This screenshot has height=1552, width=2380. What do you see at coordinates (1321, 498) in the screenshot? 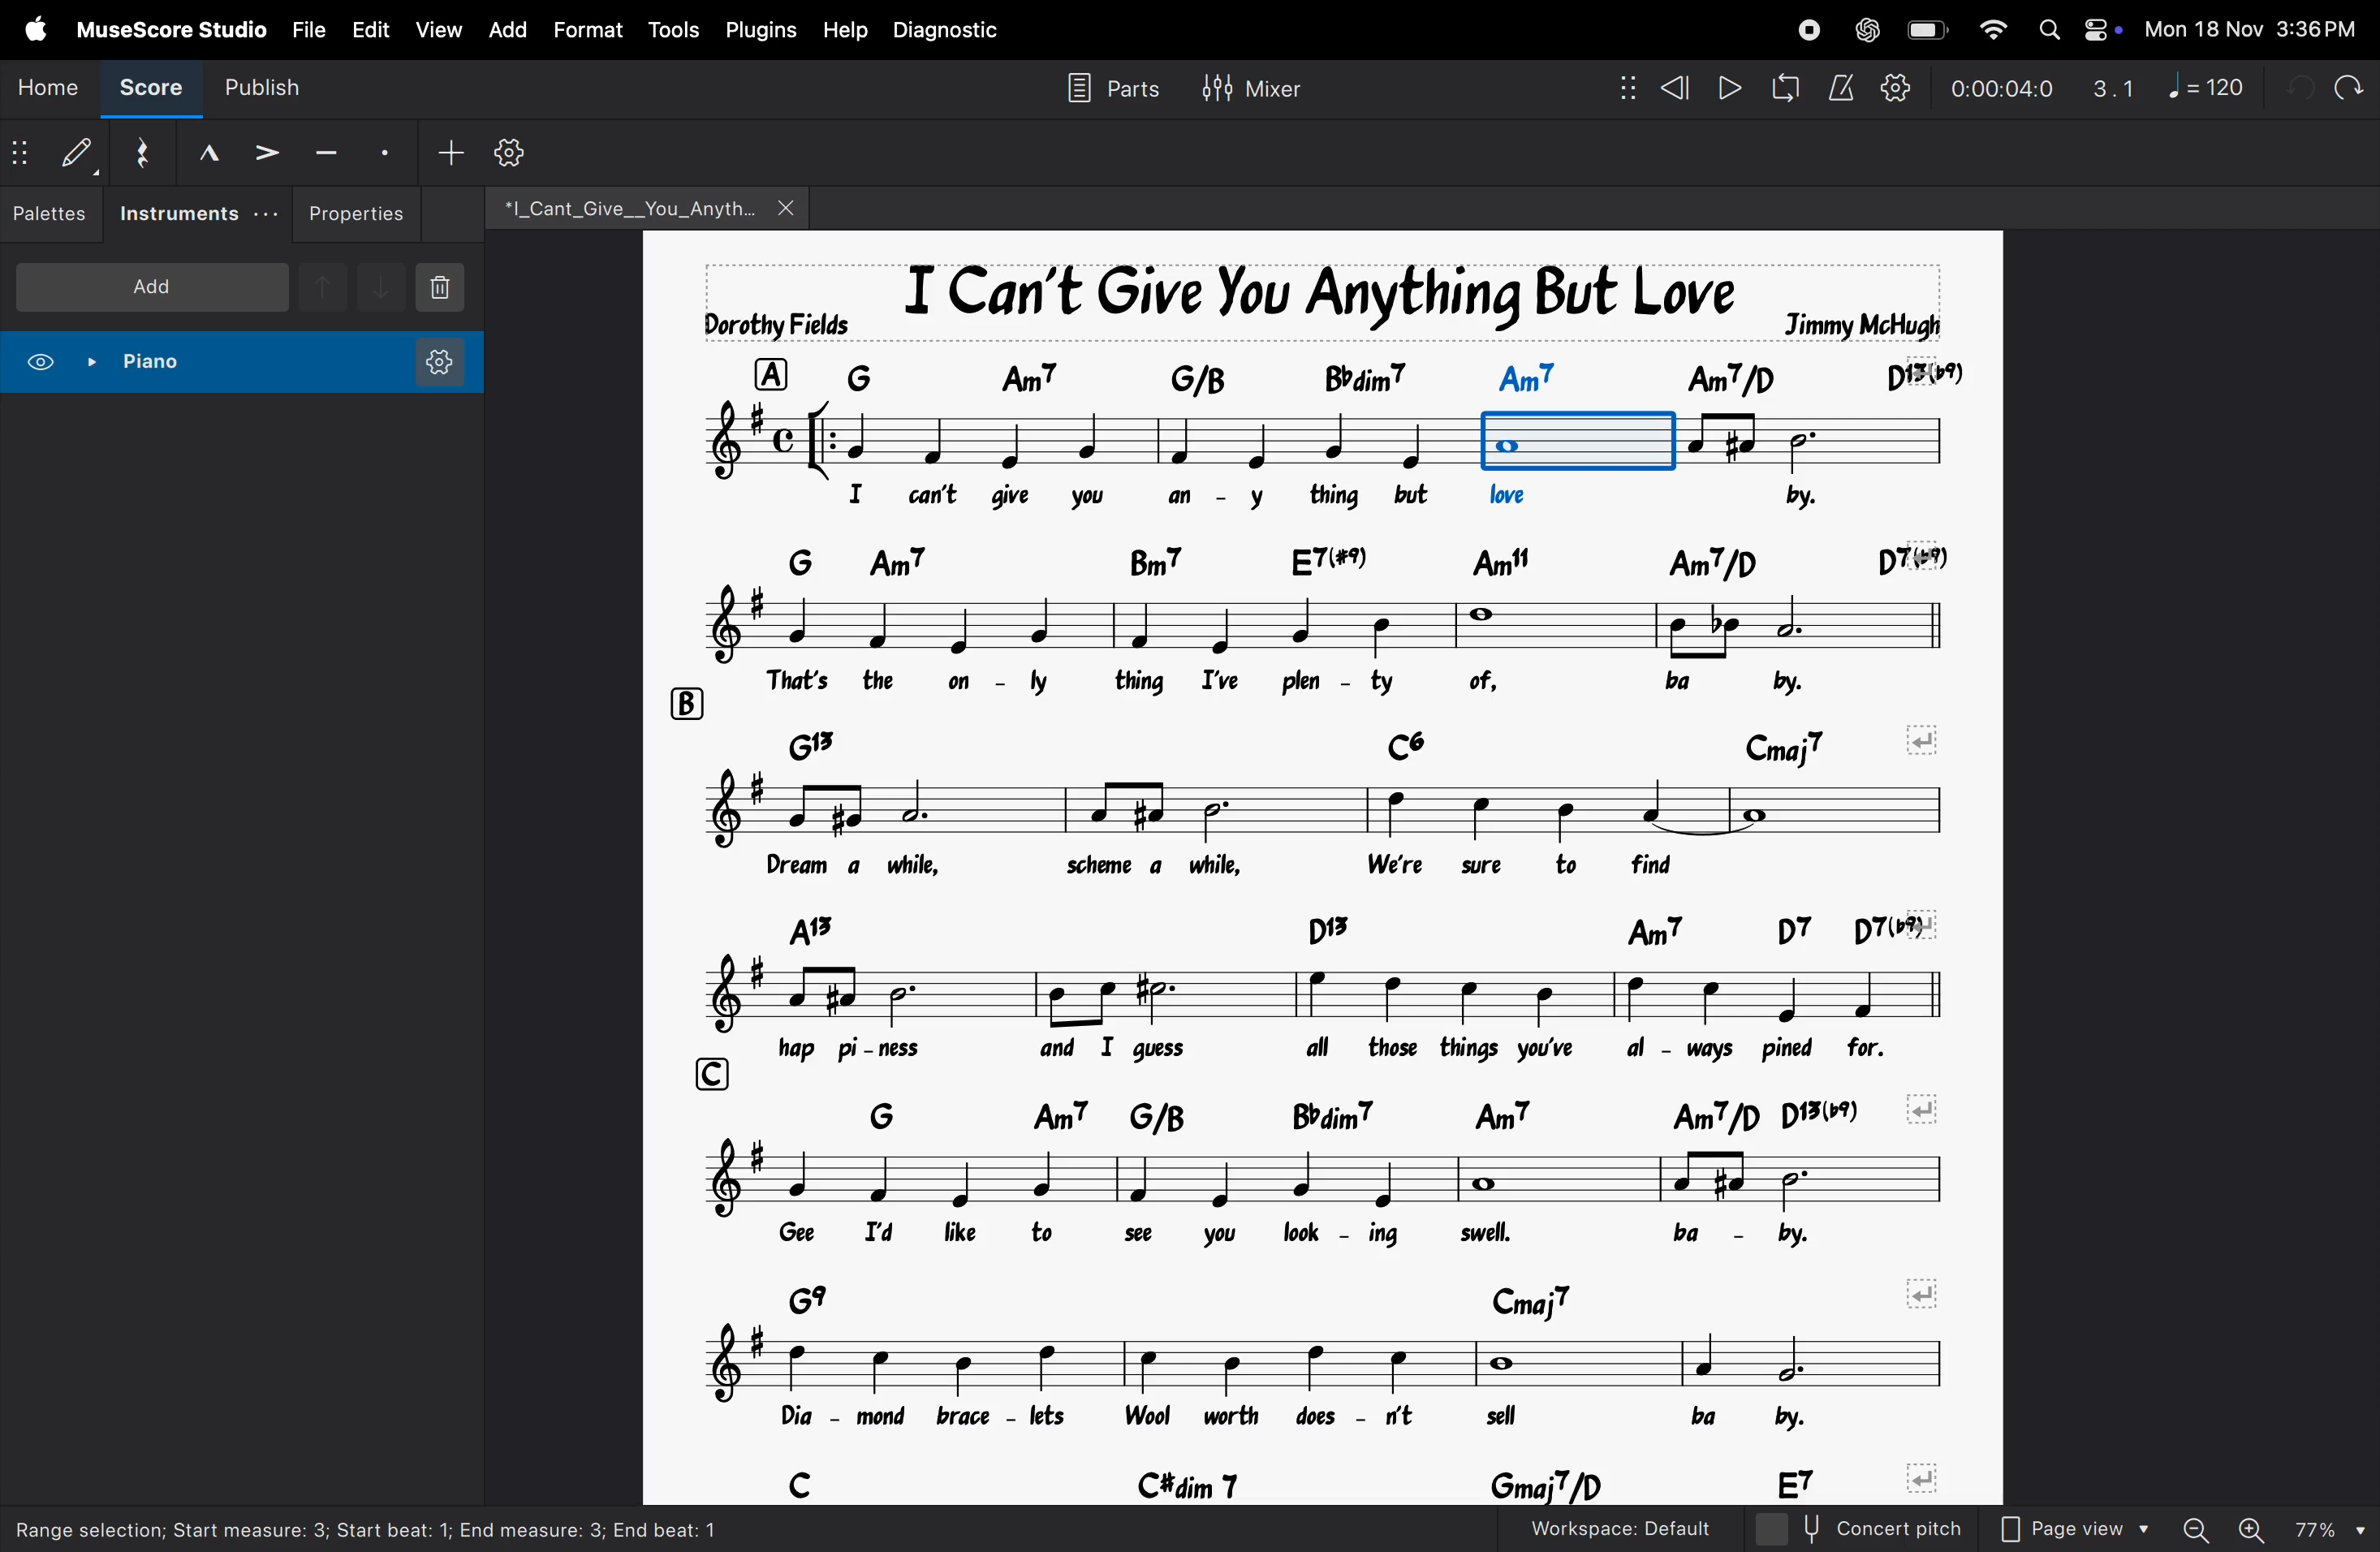
I see `lyrics` at bounding box center [1321, 498].